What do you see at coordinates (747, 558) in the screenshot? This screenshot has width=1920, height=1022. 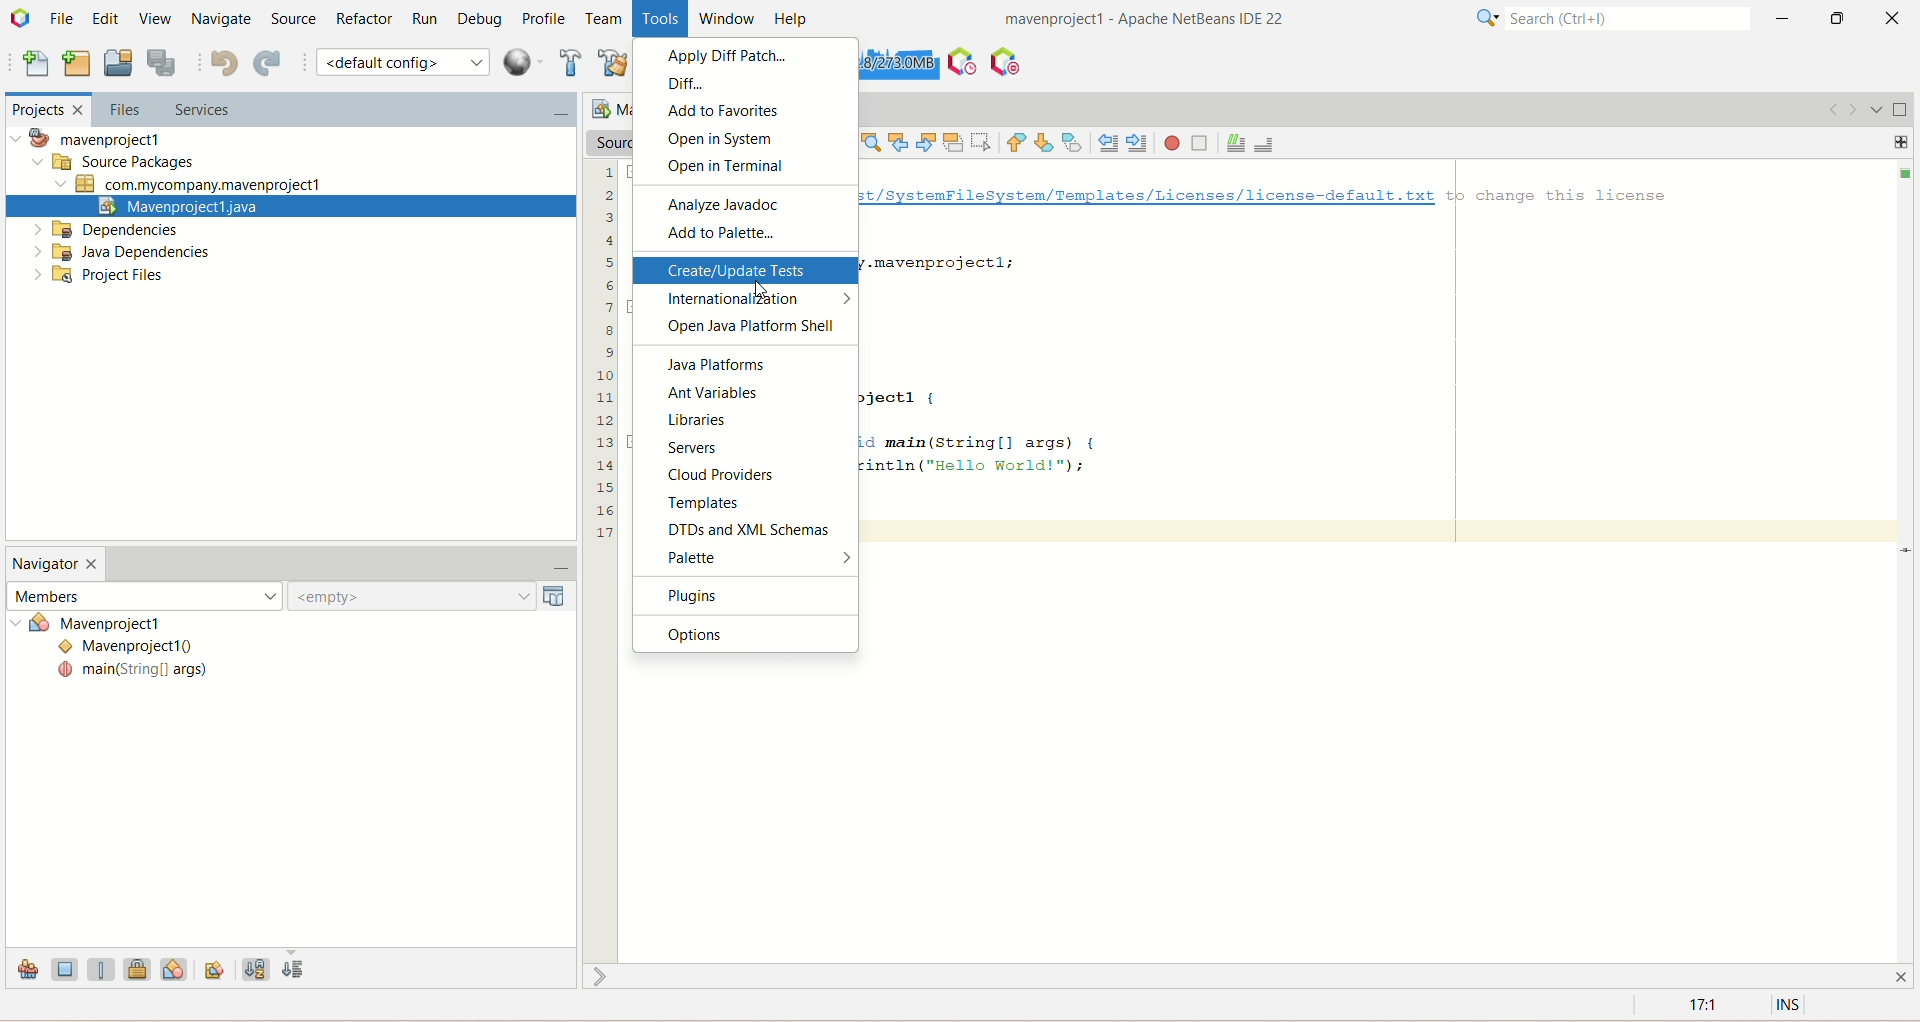 I see `palette` at bounding box center [747, 558].